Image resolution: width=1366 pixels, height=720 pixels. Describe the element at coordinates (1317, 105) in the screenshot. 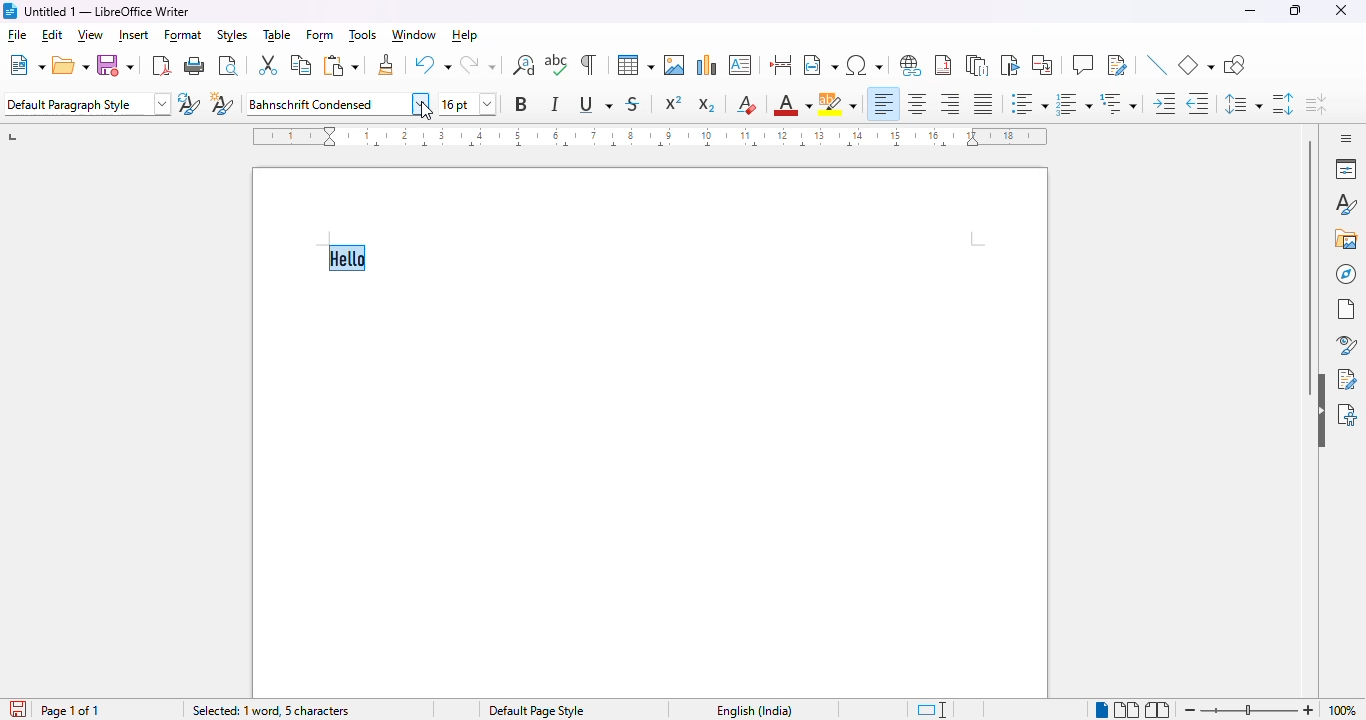

I see `decrease paragraph spacing` at that location.